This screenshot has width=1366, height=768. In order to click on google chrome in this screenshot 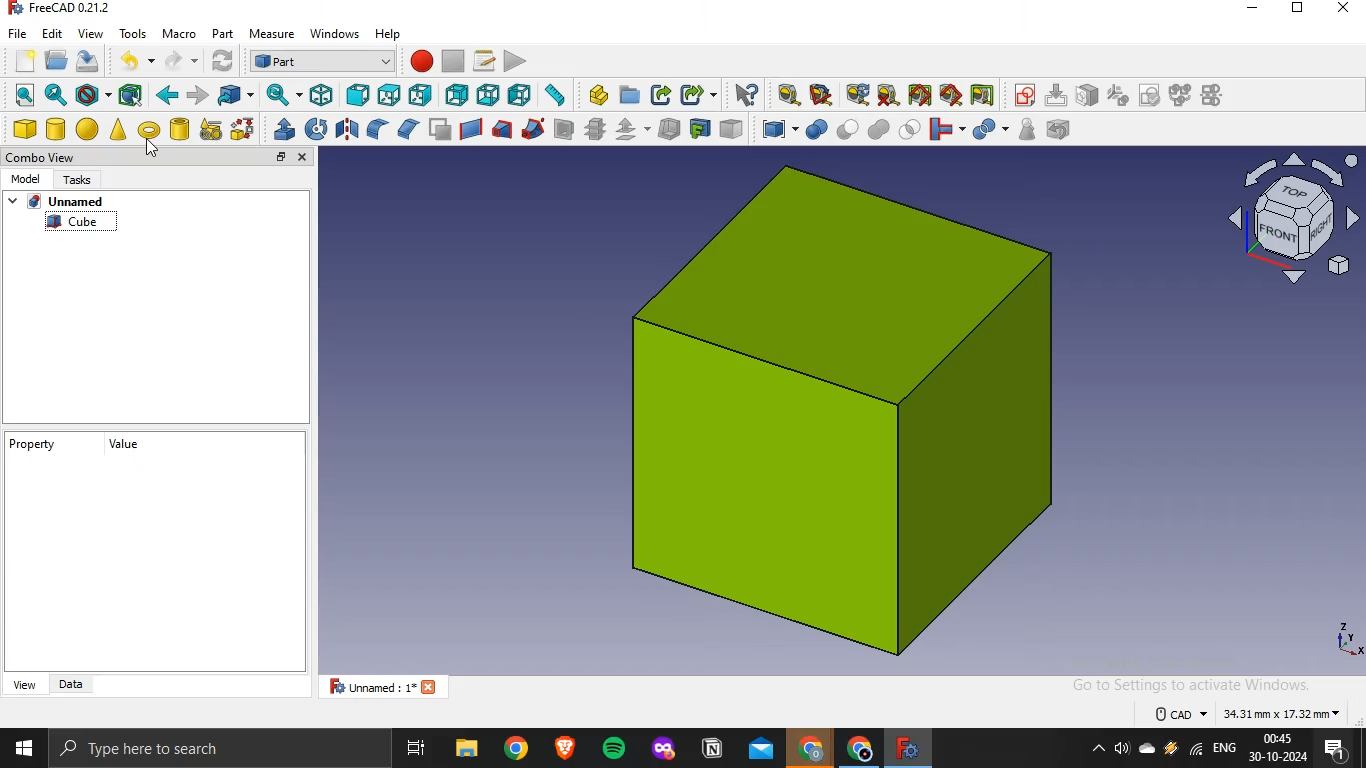, I will do `click(859, 749)`.